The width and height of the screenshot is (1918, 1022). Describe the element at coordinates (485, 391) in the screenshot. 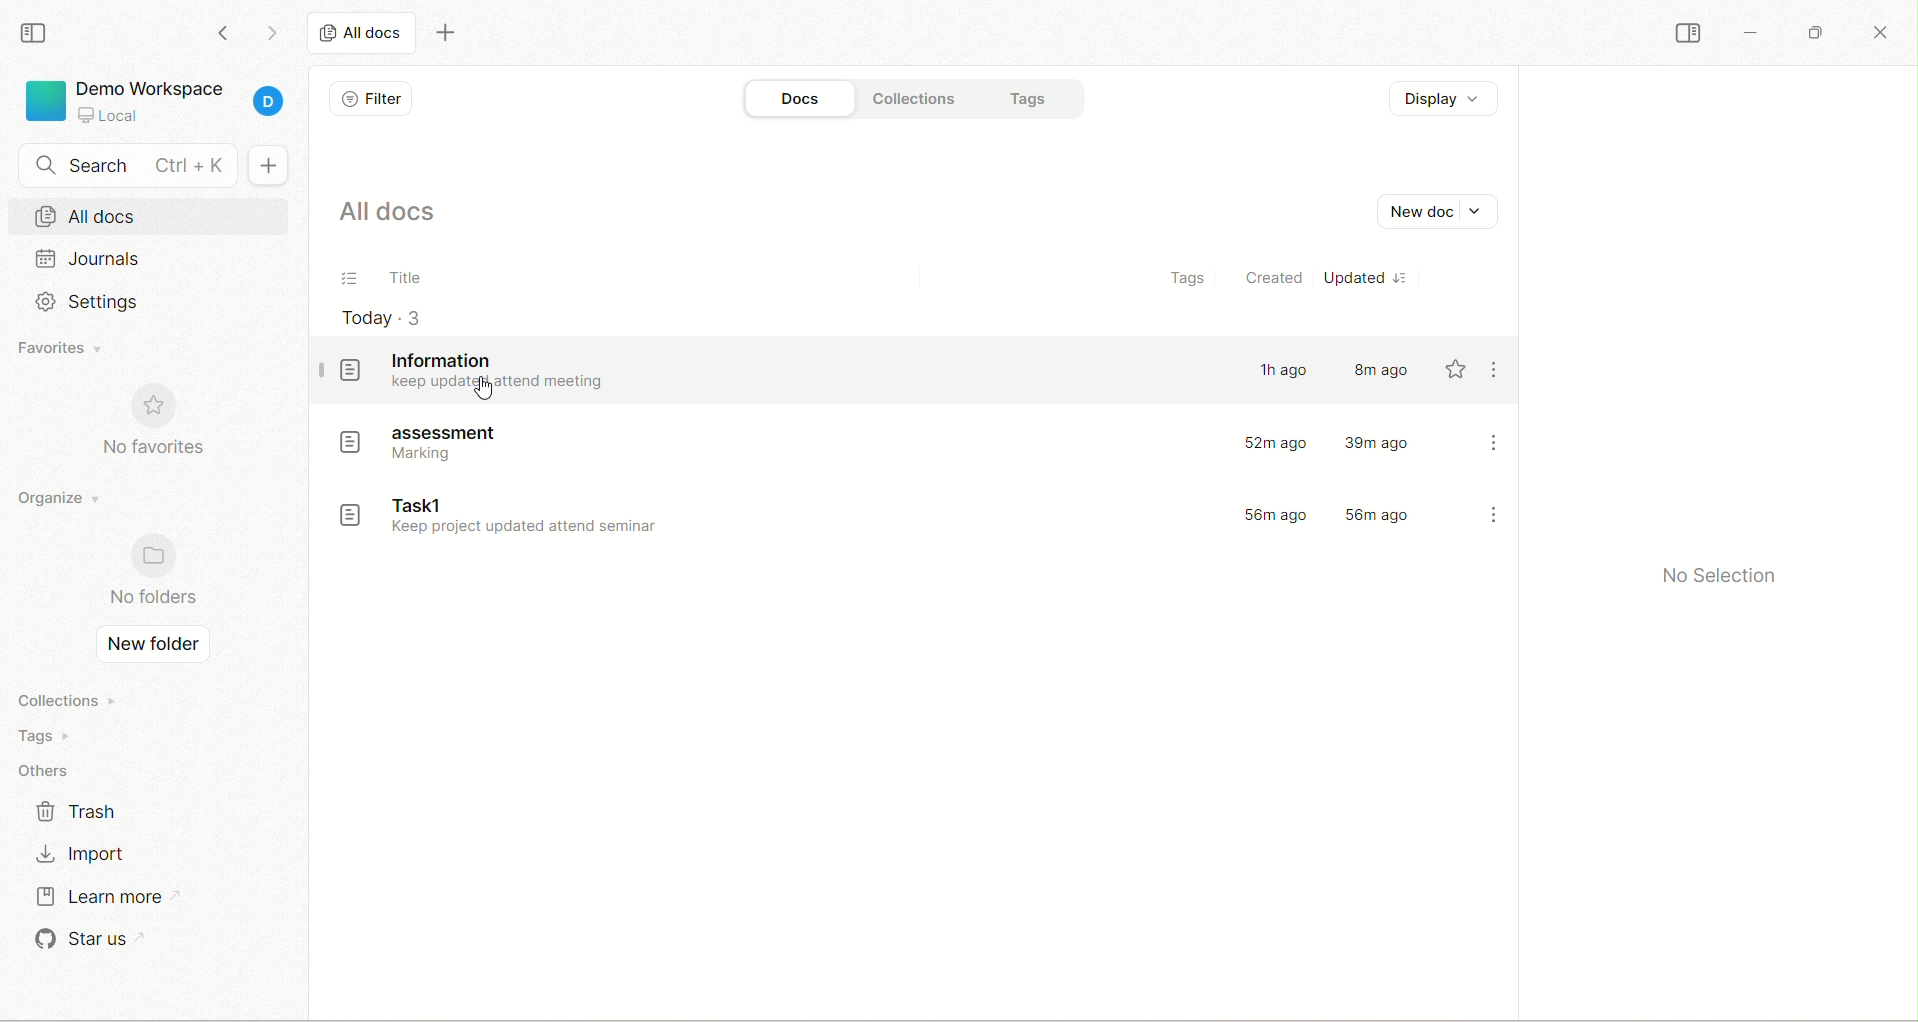

I see `cursor` at that location.